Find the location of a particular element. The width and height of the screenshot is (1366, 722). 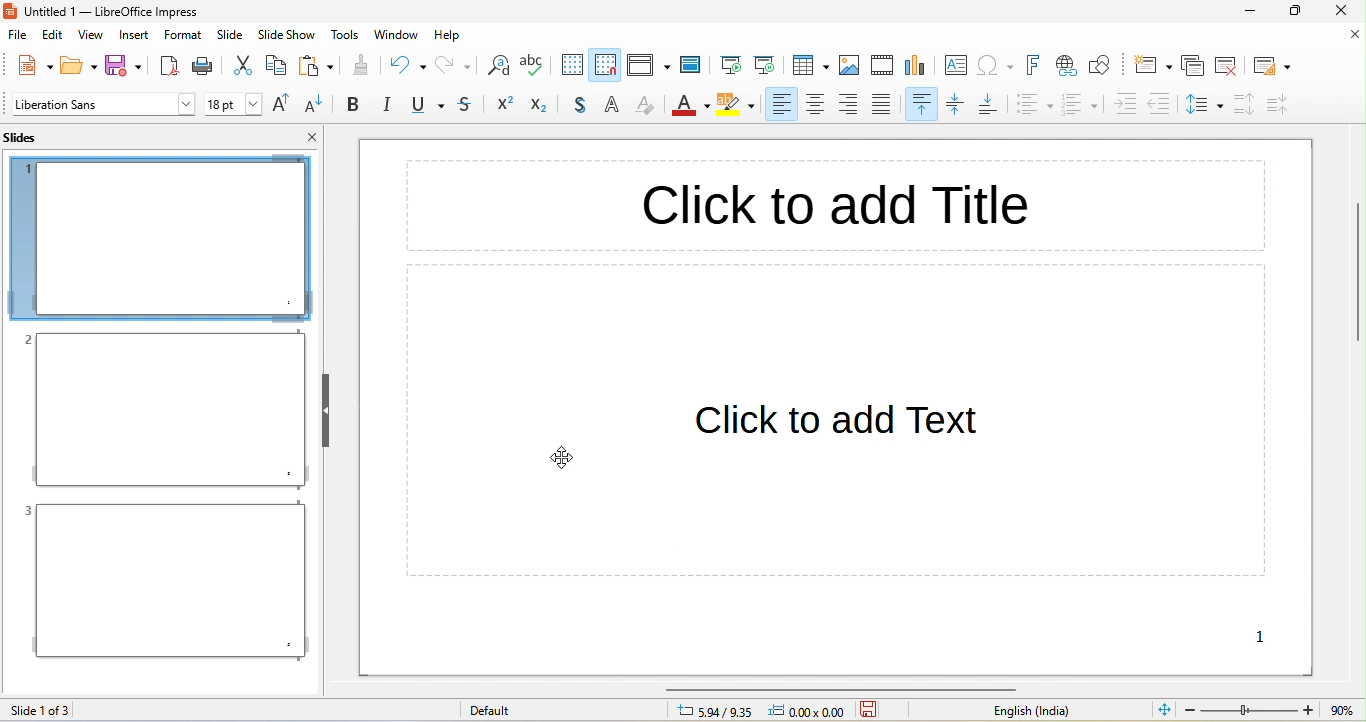

subscript is located at coordinates (545, 106).